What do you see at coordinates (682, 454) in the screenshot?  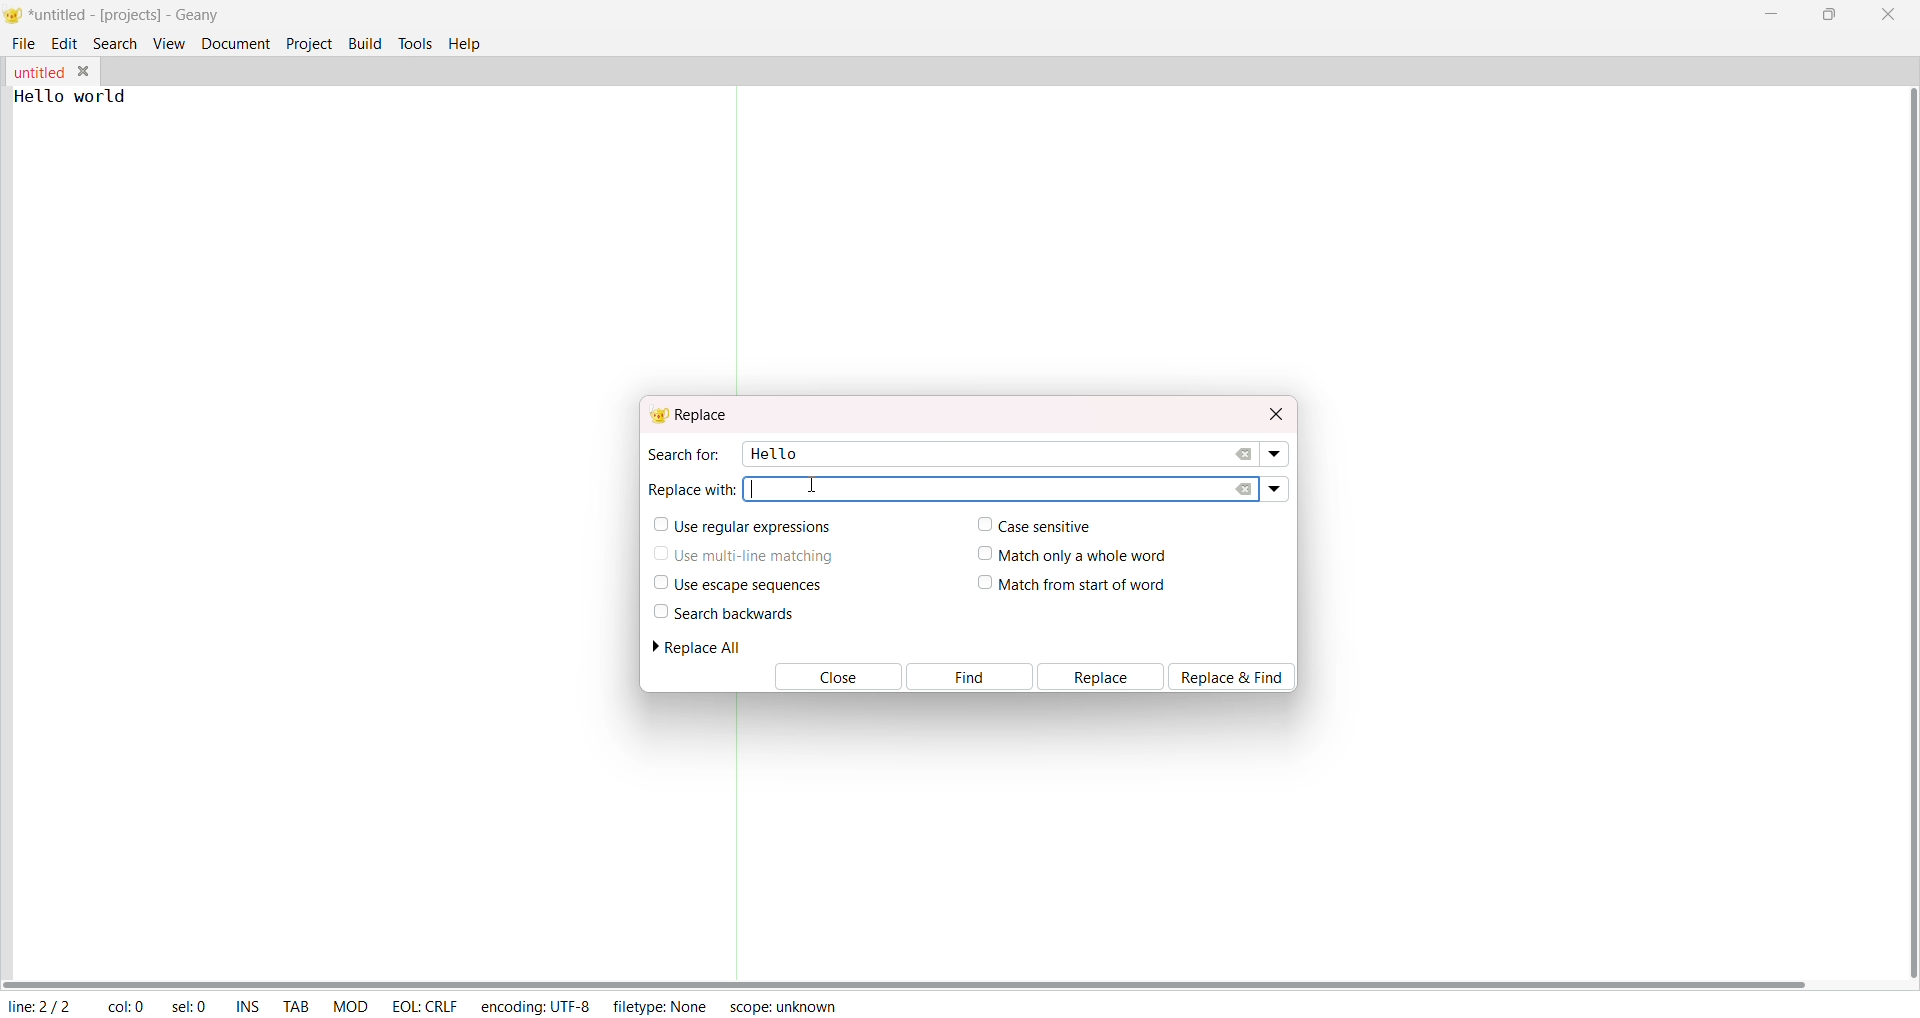 I see `search for` at bounding box center [682, 454].